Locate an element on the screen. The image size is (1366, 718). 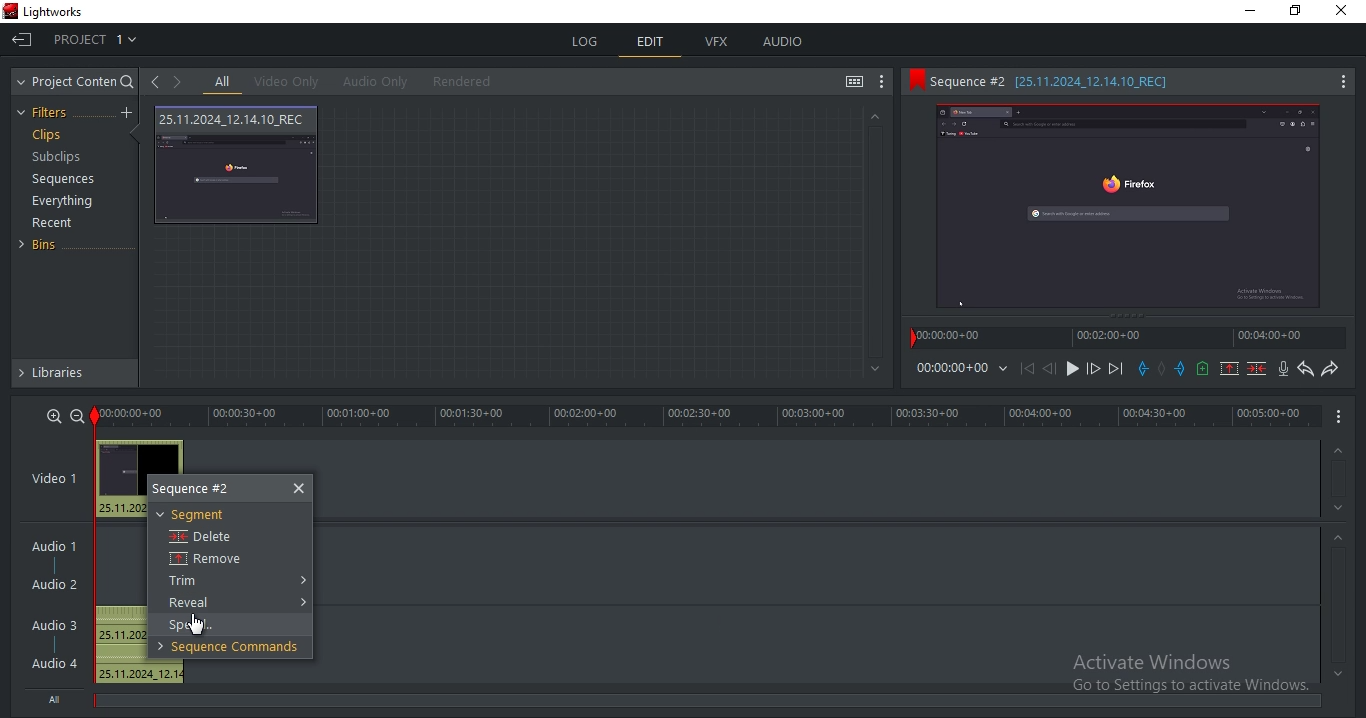
project 1 is located at coordinates (97, 42).